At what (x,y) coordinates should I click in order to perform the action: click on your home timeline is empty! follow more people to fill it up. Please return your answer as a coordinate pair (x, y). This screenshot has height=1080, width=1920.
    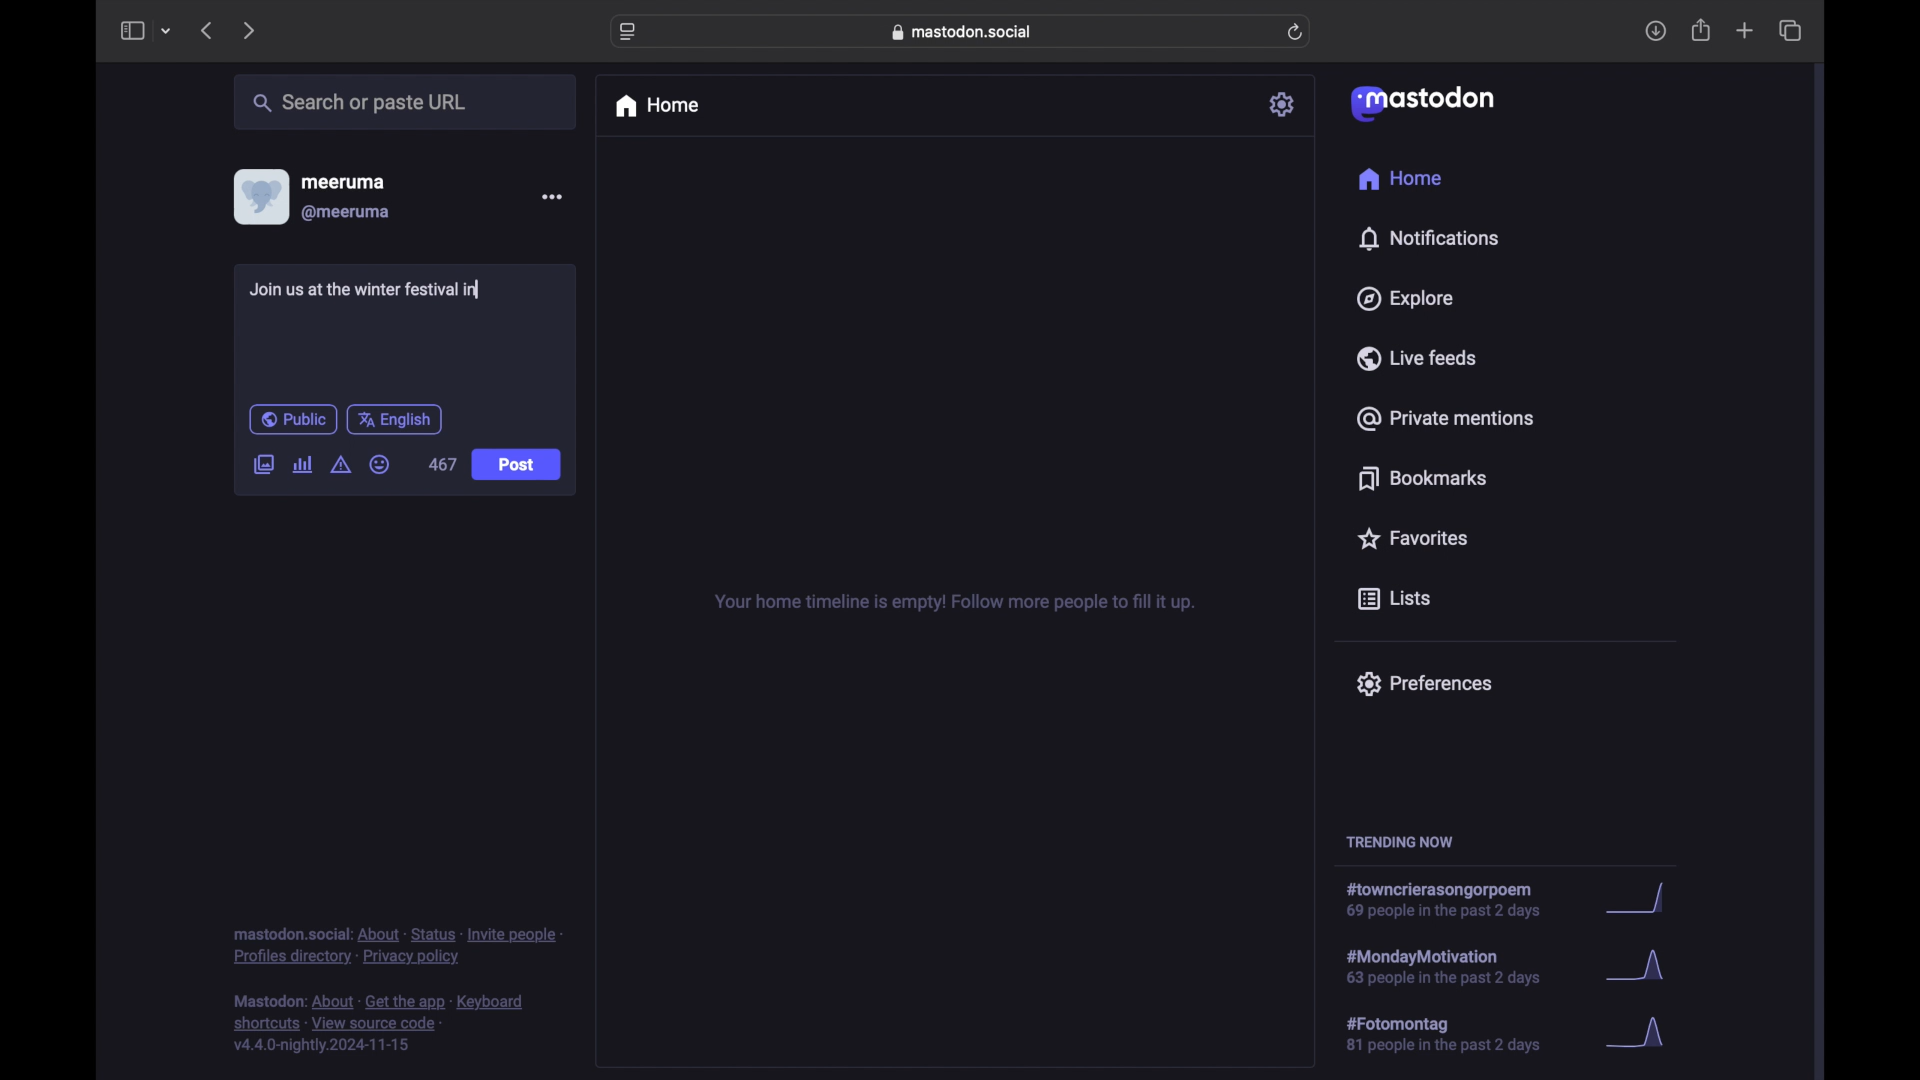
    Looking at the image, I should click on (954, 603).